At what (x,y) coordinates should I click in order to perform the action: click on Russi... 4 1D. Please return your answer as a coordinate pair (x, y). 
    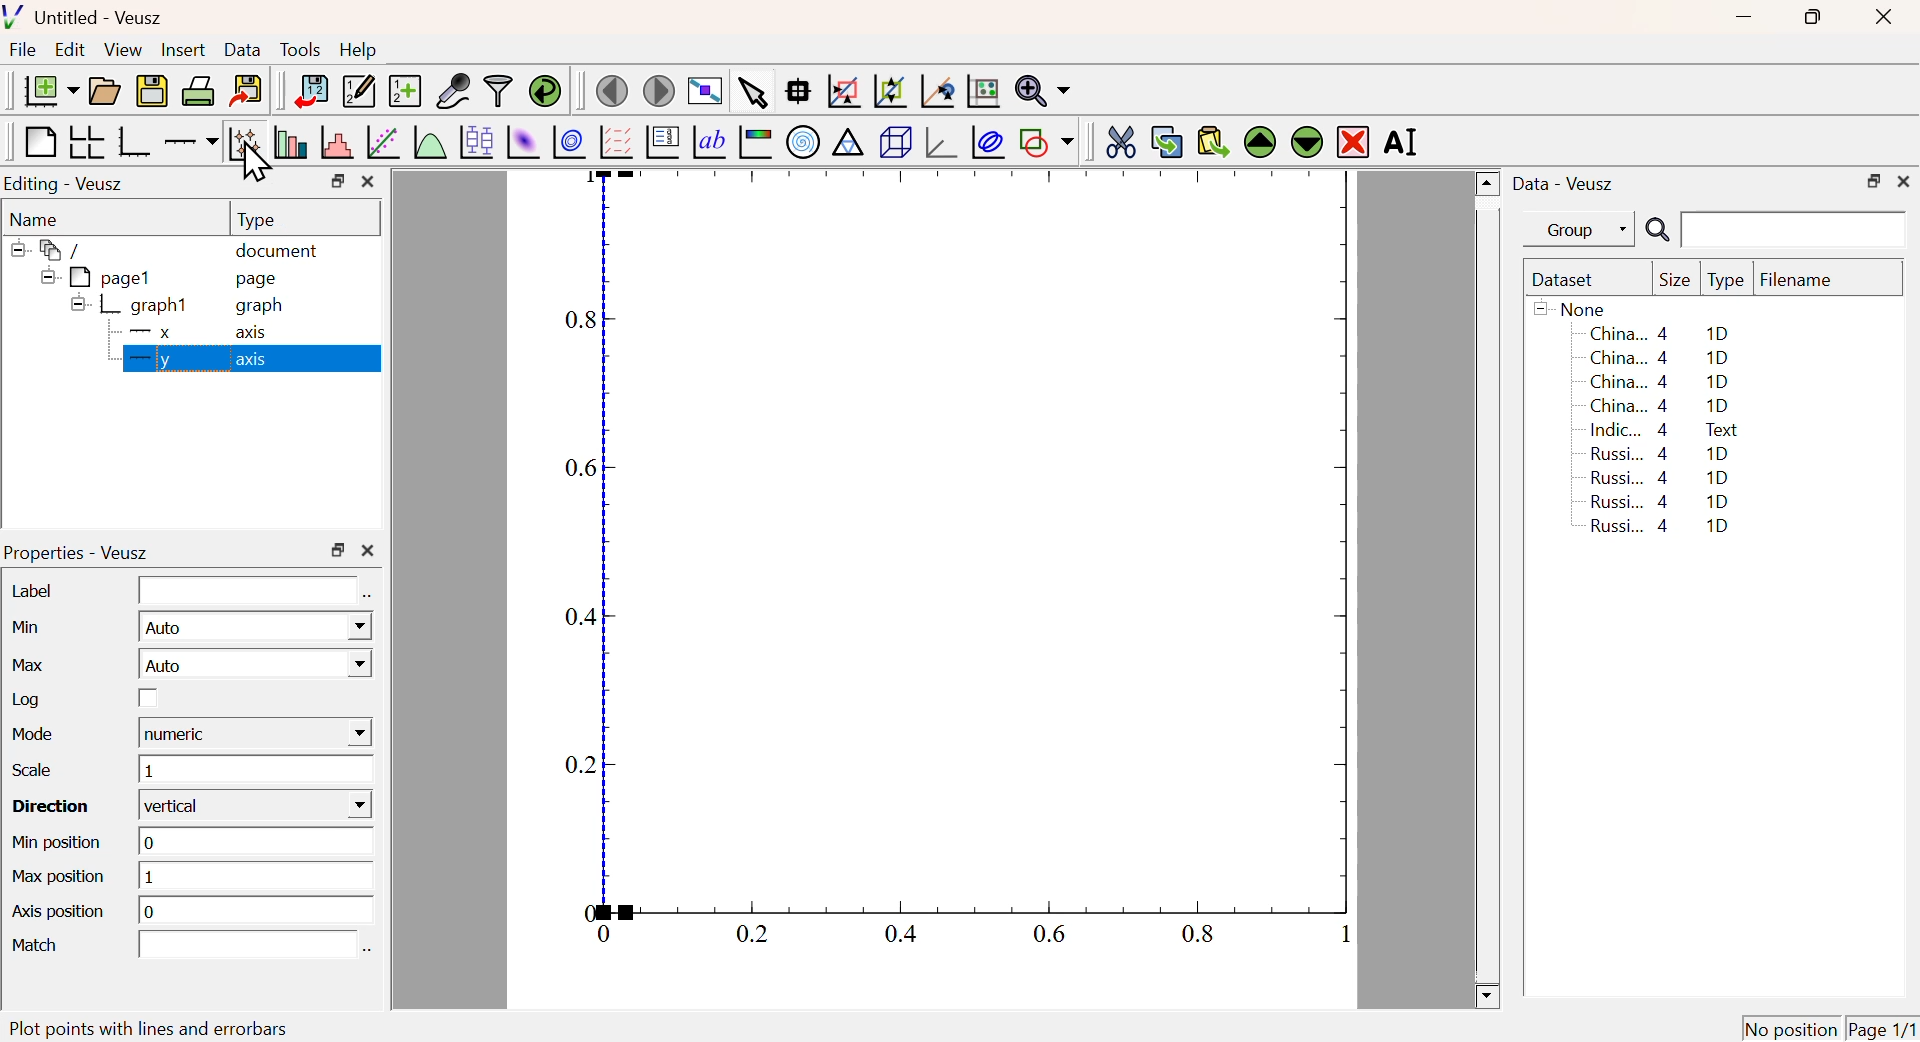
    Looking at the image, I should click on (1656, 501).